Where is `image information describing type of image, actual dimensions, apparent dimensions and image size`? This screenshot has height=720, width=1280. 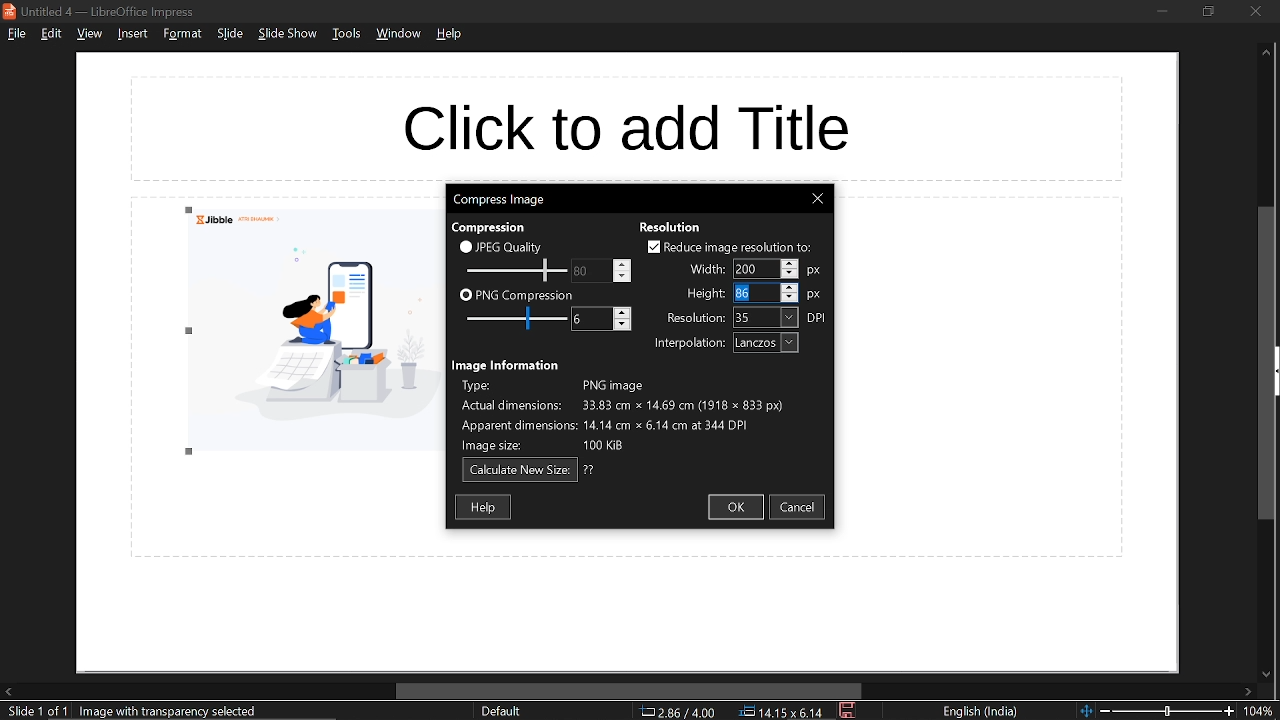
image information describing type of image, actual dimensions, apparent dimensions and image size is located at coordinates (634, 416).